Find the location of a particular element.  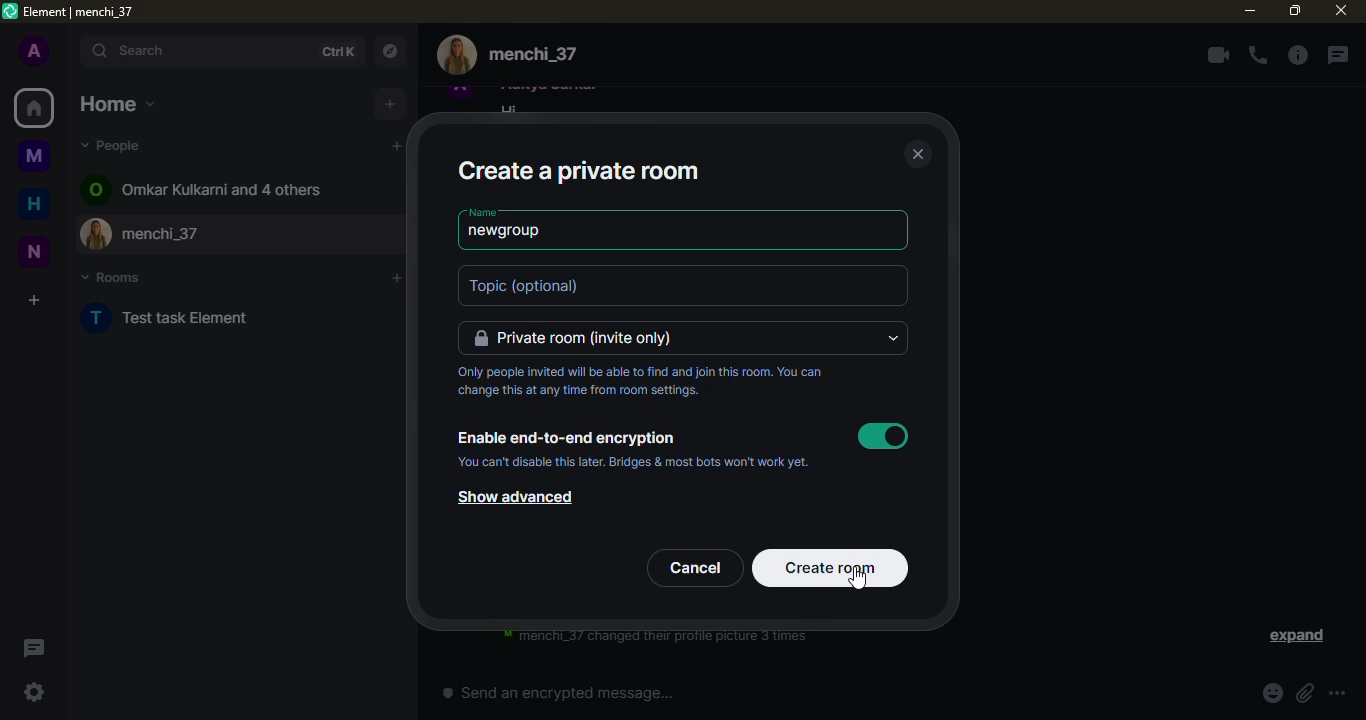

menchi_37 is located at coordinates (533, 55).